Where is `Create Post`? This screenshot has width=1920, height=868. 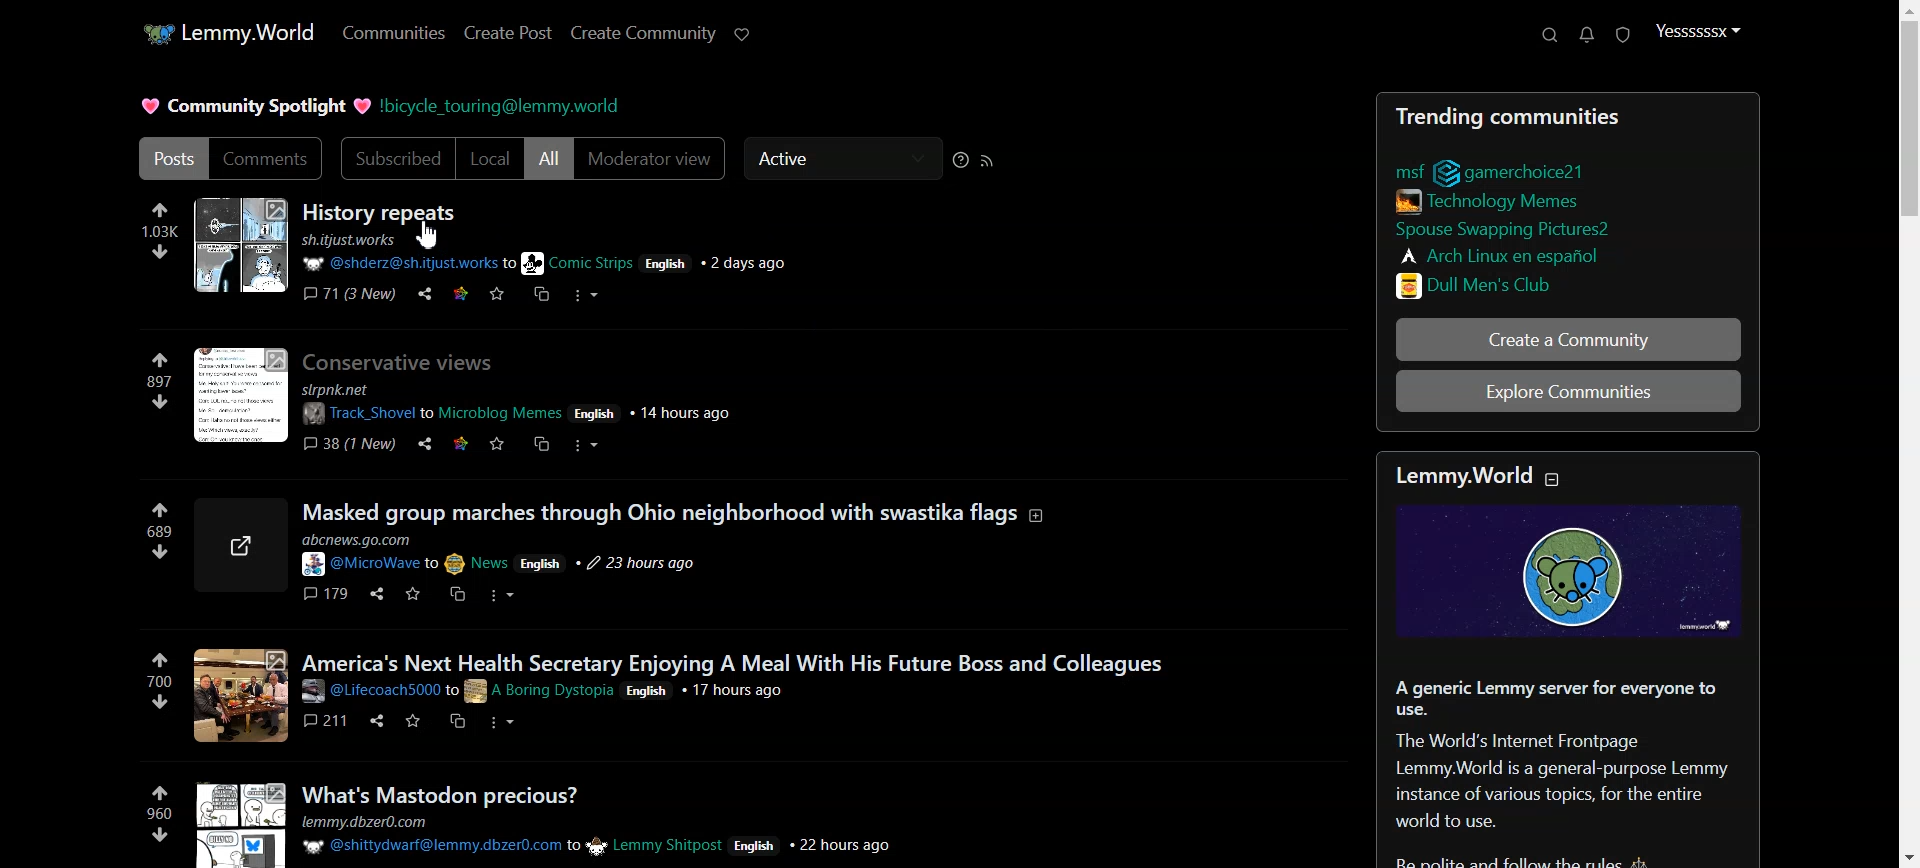 Create Post is located at coordinates (507, 33).